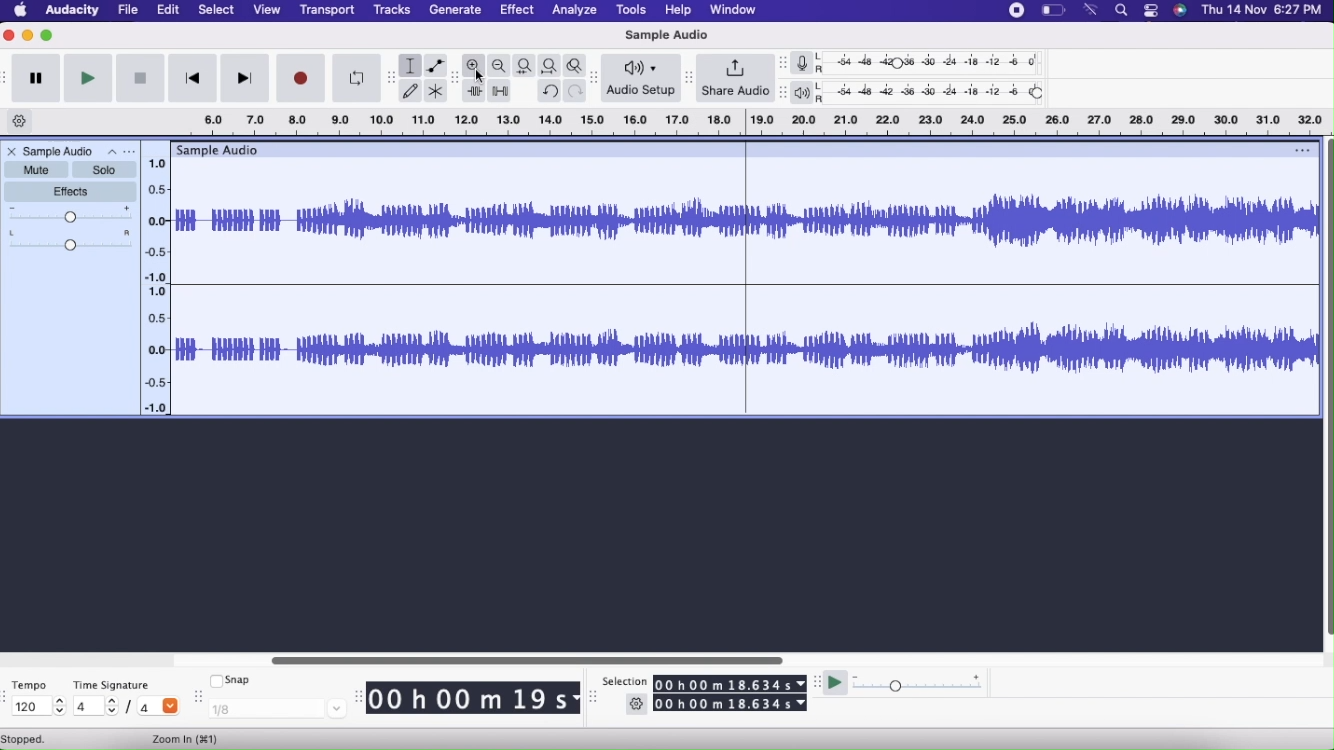 This screenshot has width=1334, height=750. I want to click on Effects, so click(70, 193).